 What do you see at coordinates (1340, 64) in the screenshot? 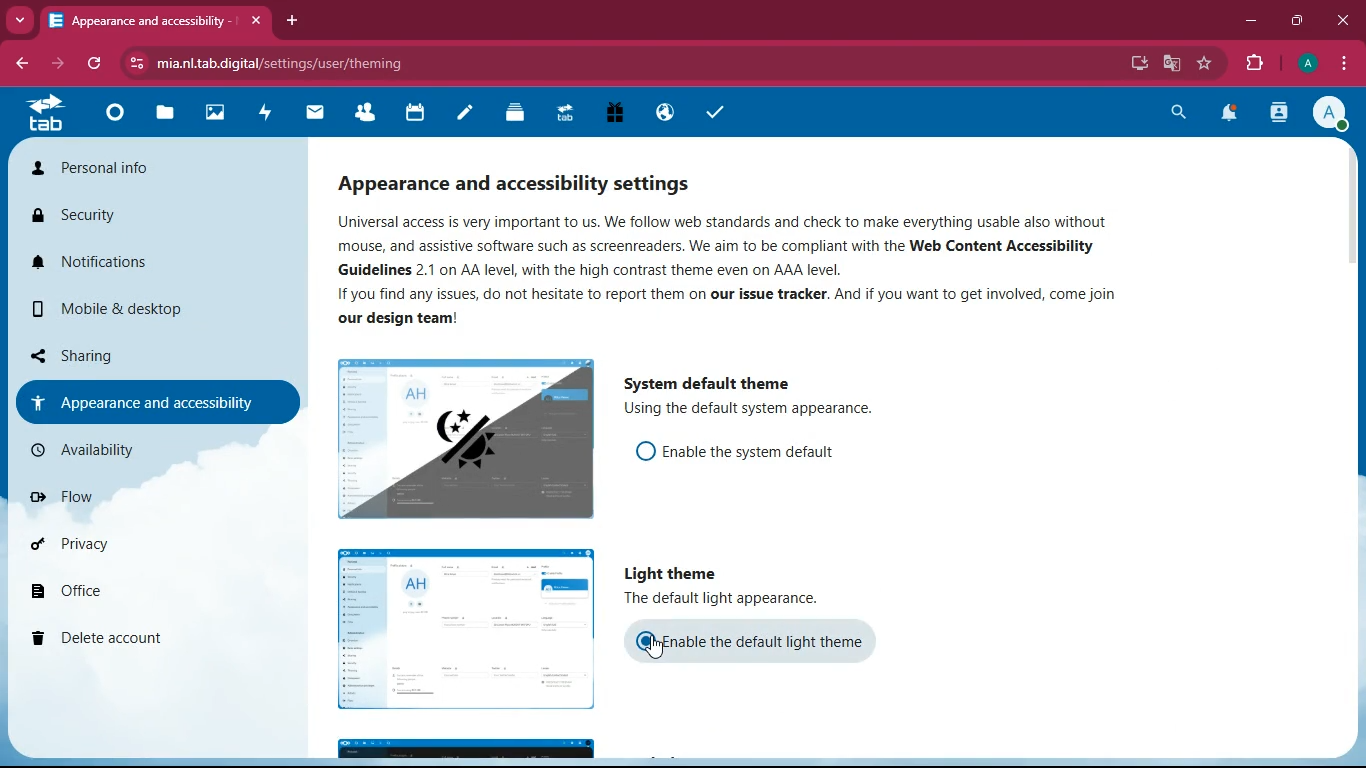
I see `menu` at bounding box center [1340, 64].